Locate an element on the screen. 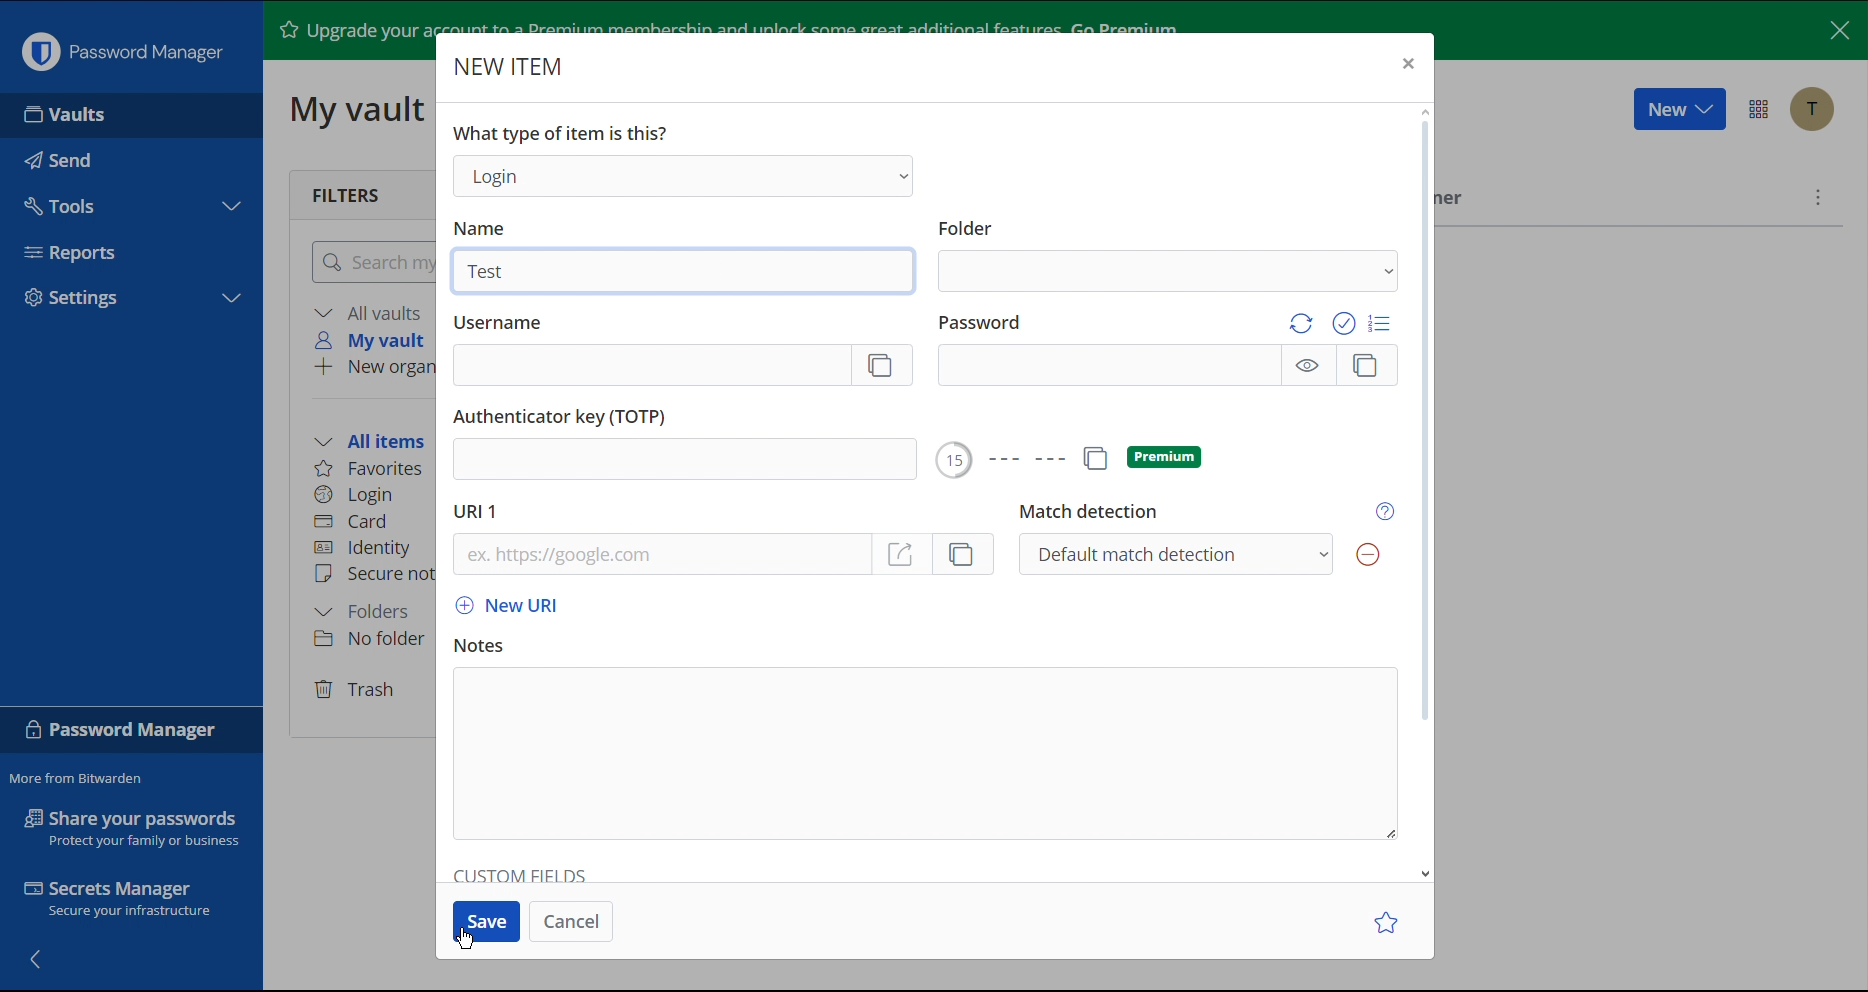  Save is located at coordinates (489, 920).